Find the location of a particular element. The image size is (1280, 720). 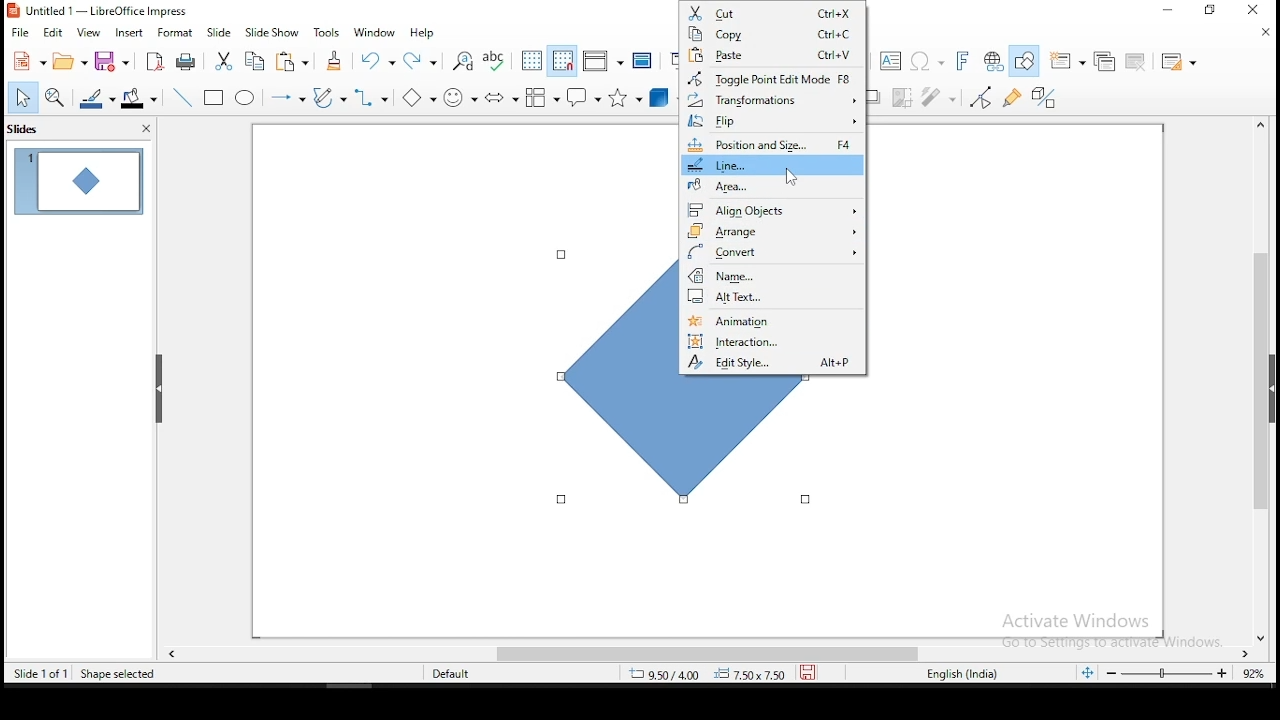

toggle point edit mode is located at coordinates (983, 97).